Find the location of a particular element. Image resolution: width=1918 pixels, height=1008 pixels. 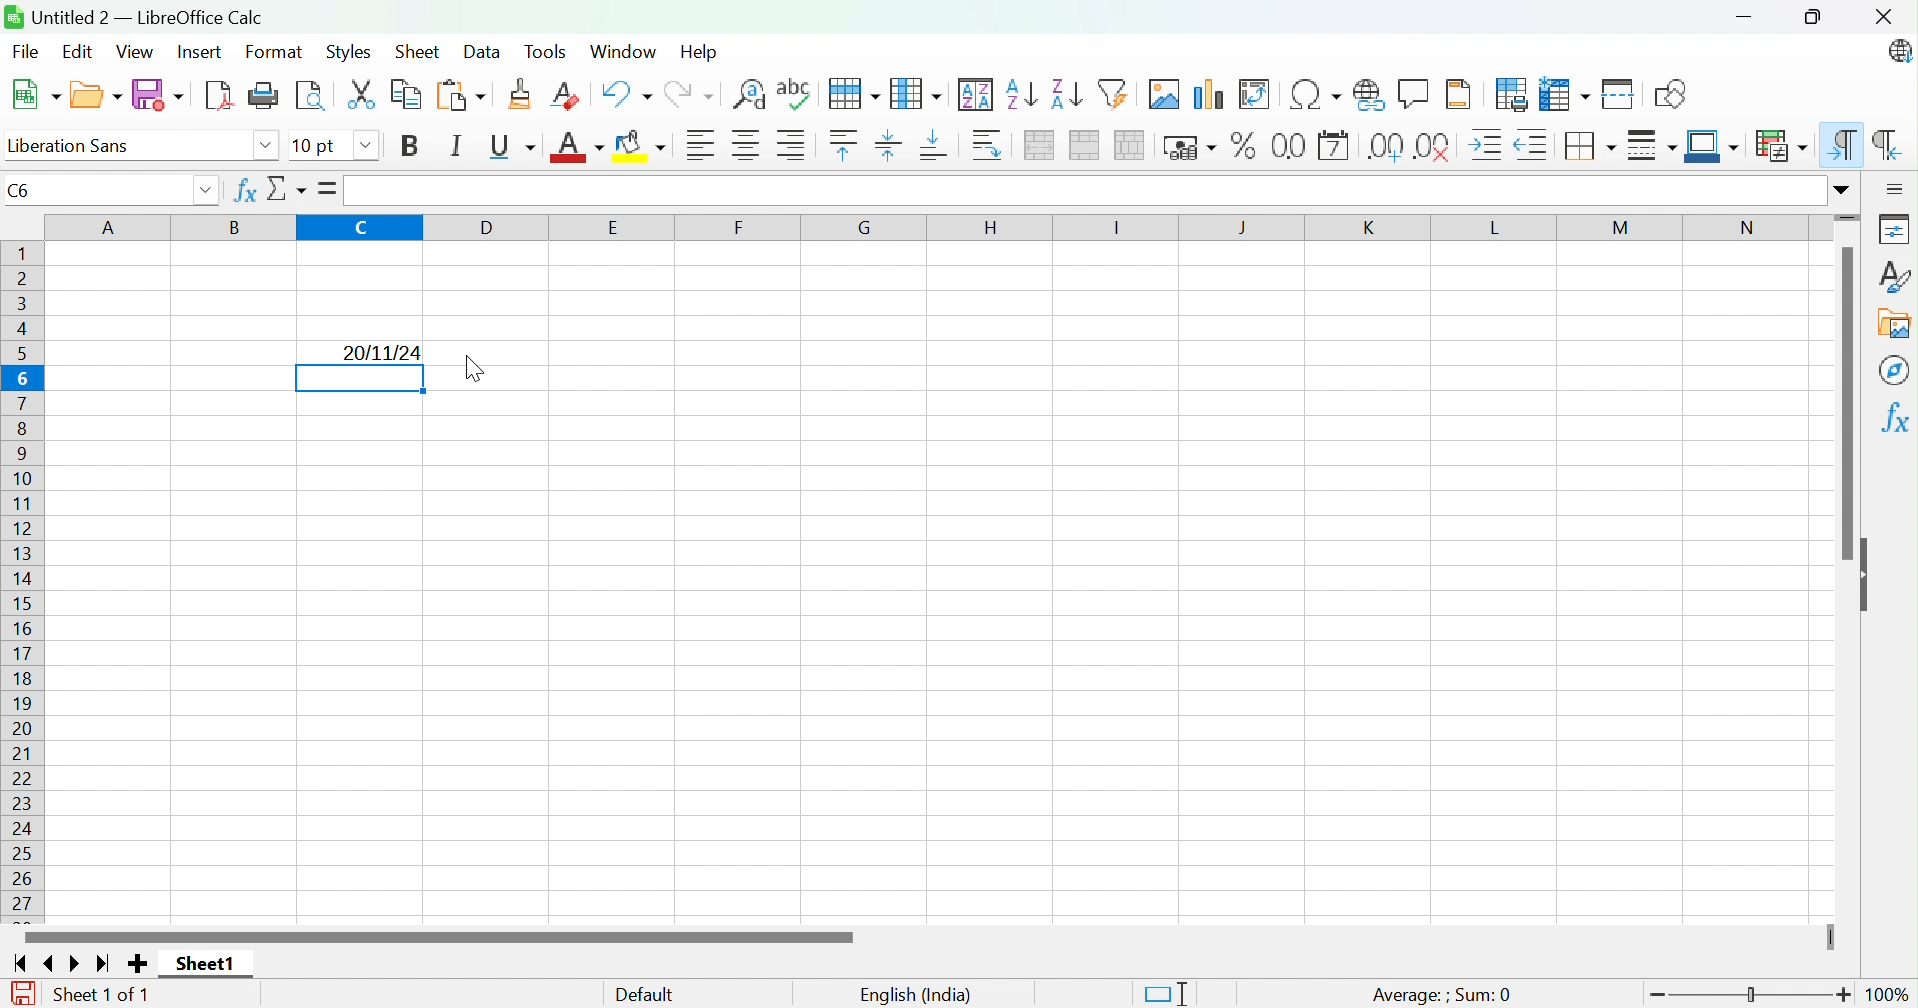

Find and replace is located at coordinates (752, 96).